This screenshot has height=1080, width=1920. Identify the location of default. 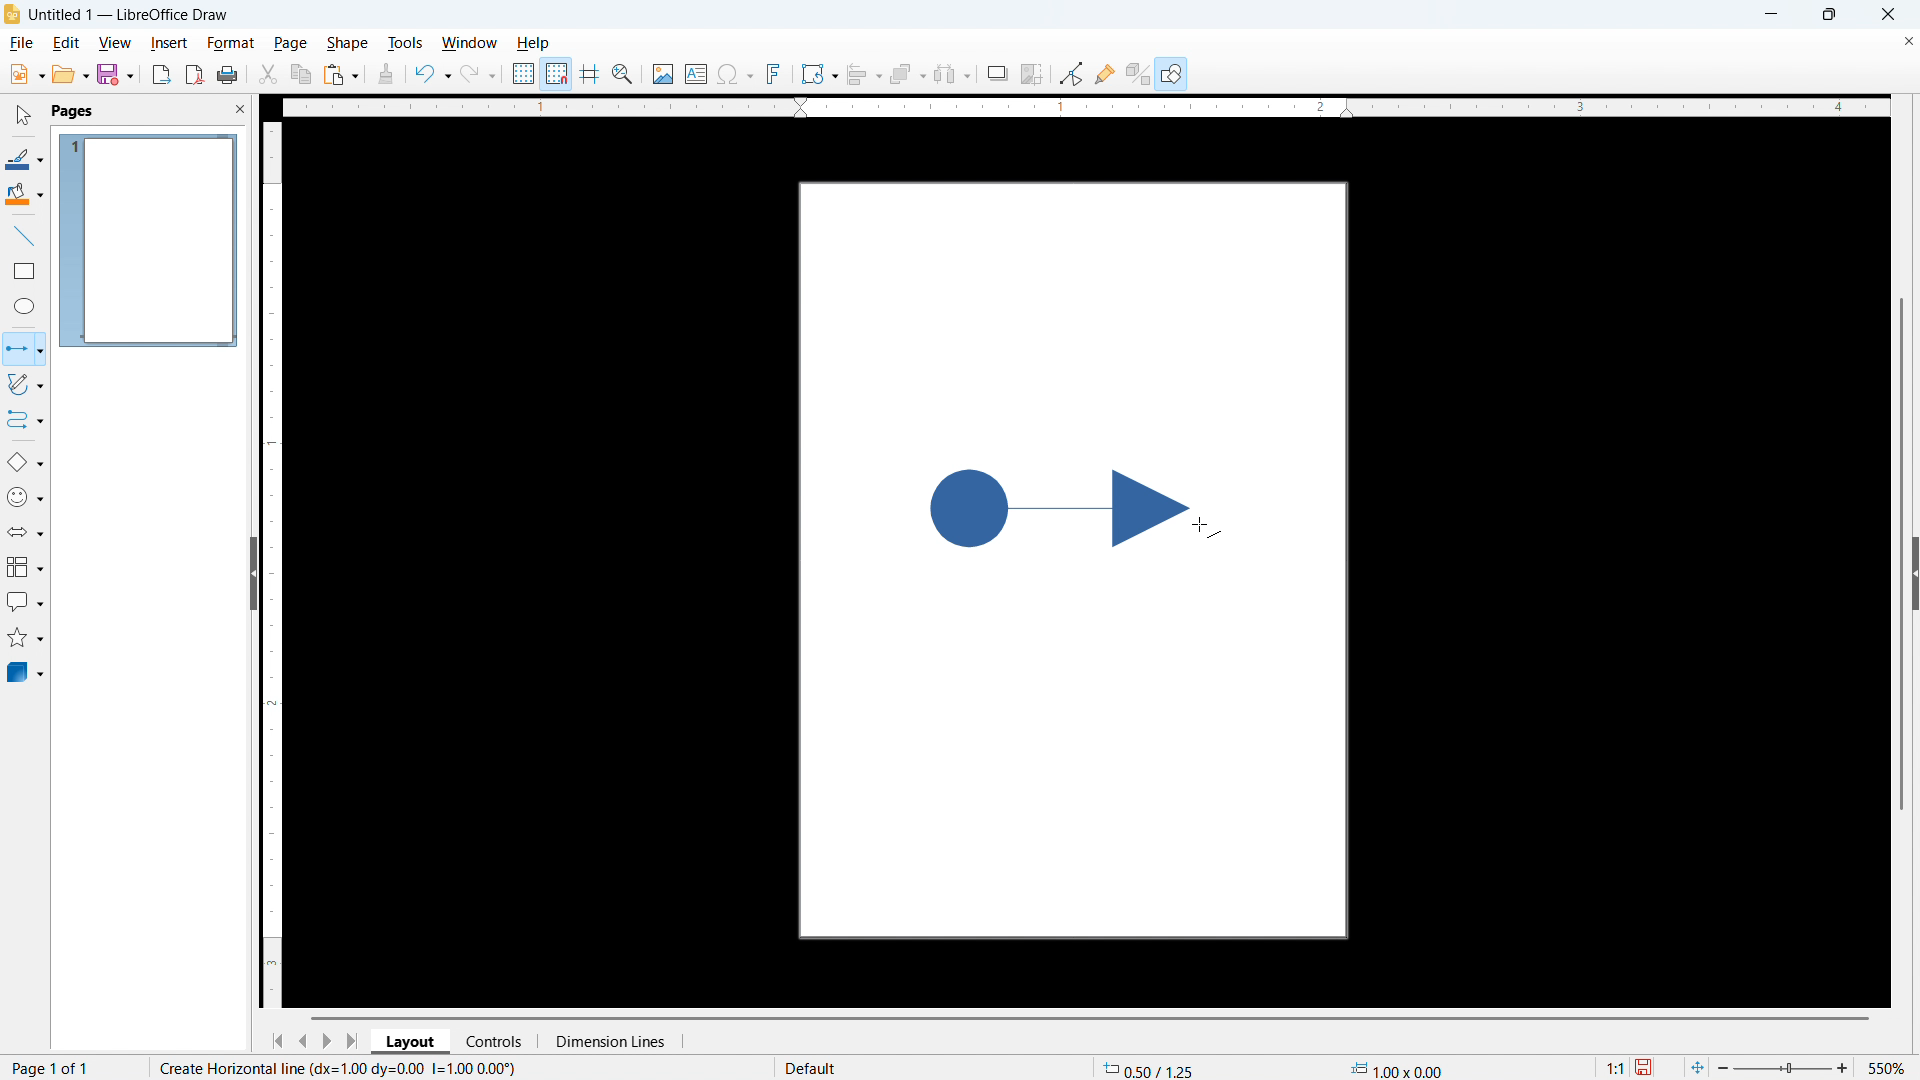
(815, 1068).